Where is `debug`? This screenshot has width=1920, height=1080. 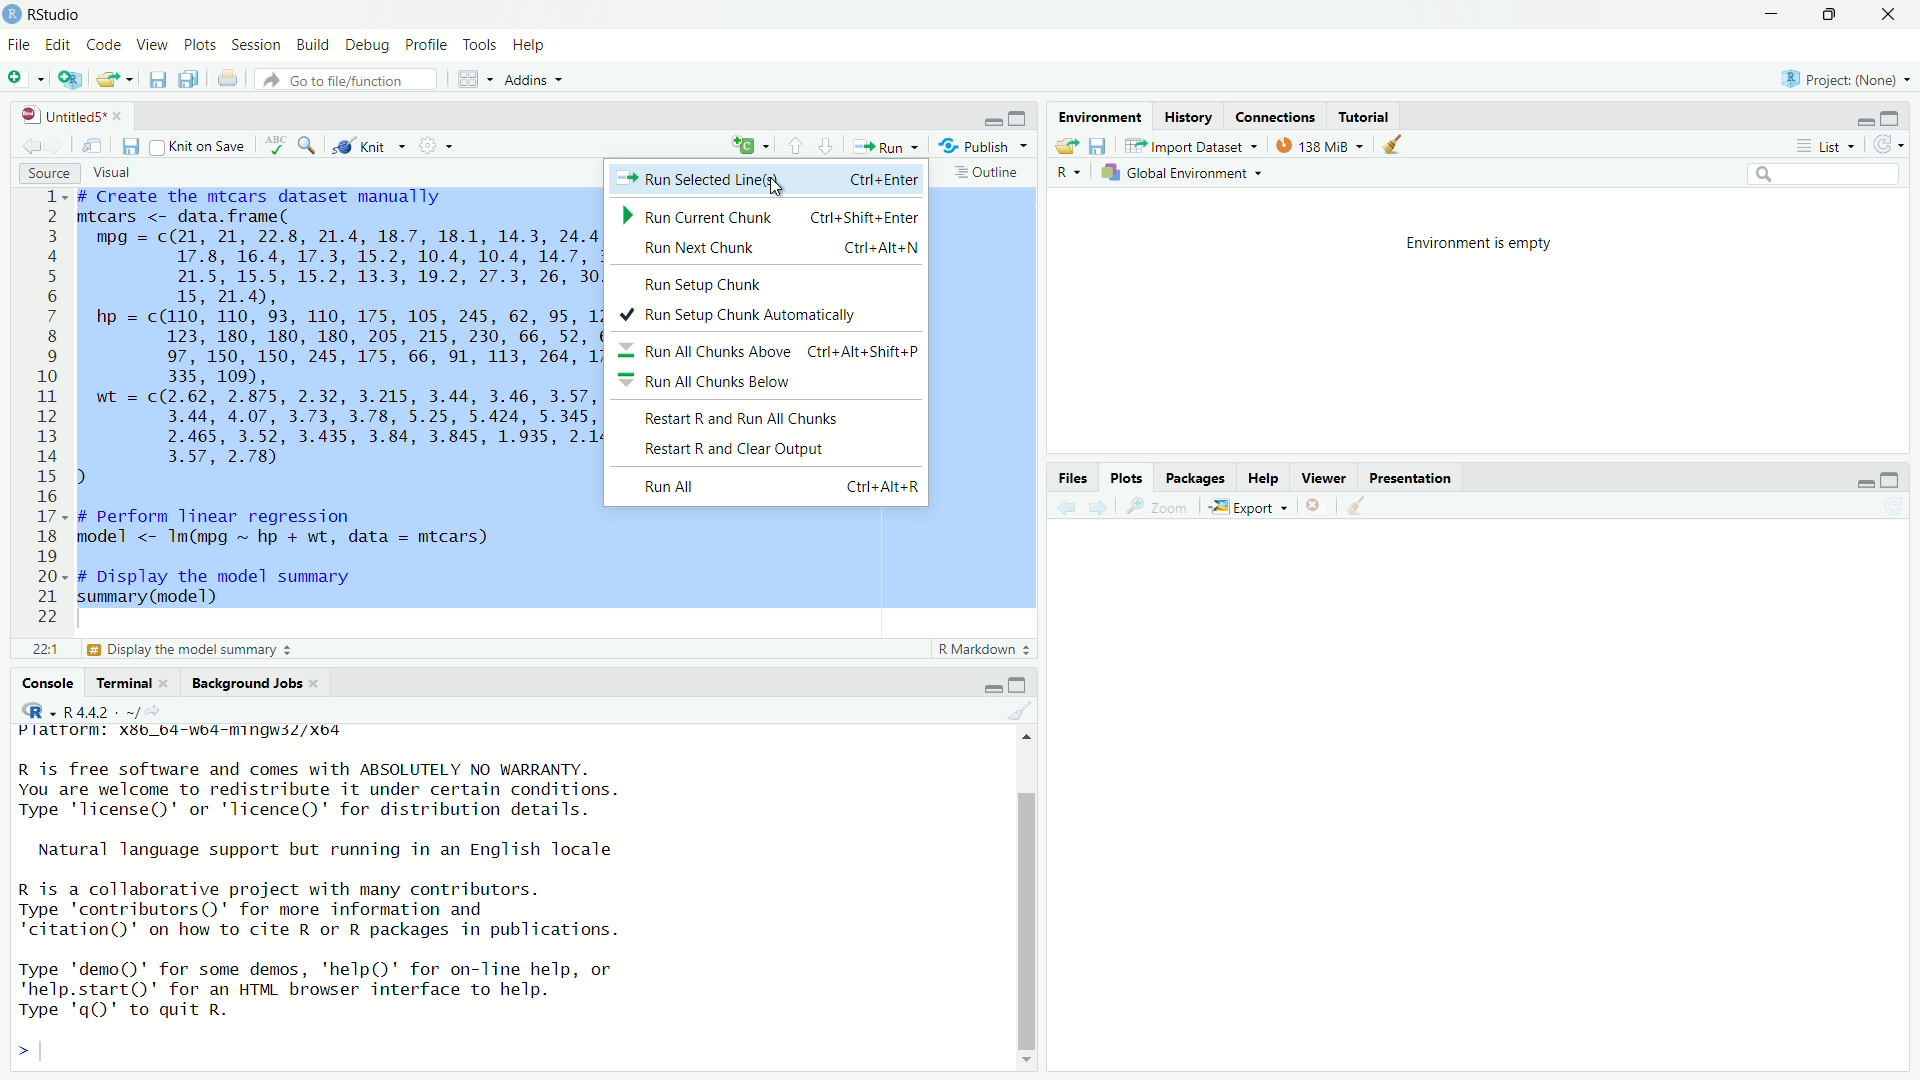
debug is located at coordinates (369, 45).